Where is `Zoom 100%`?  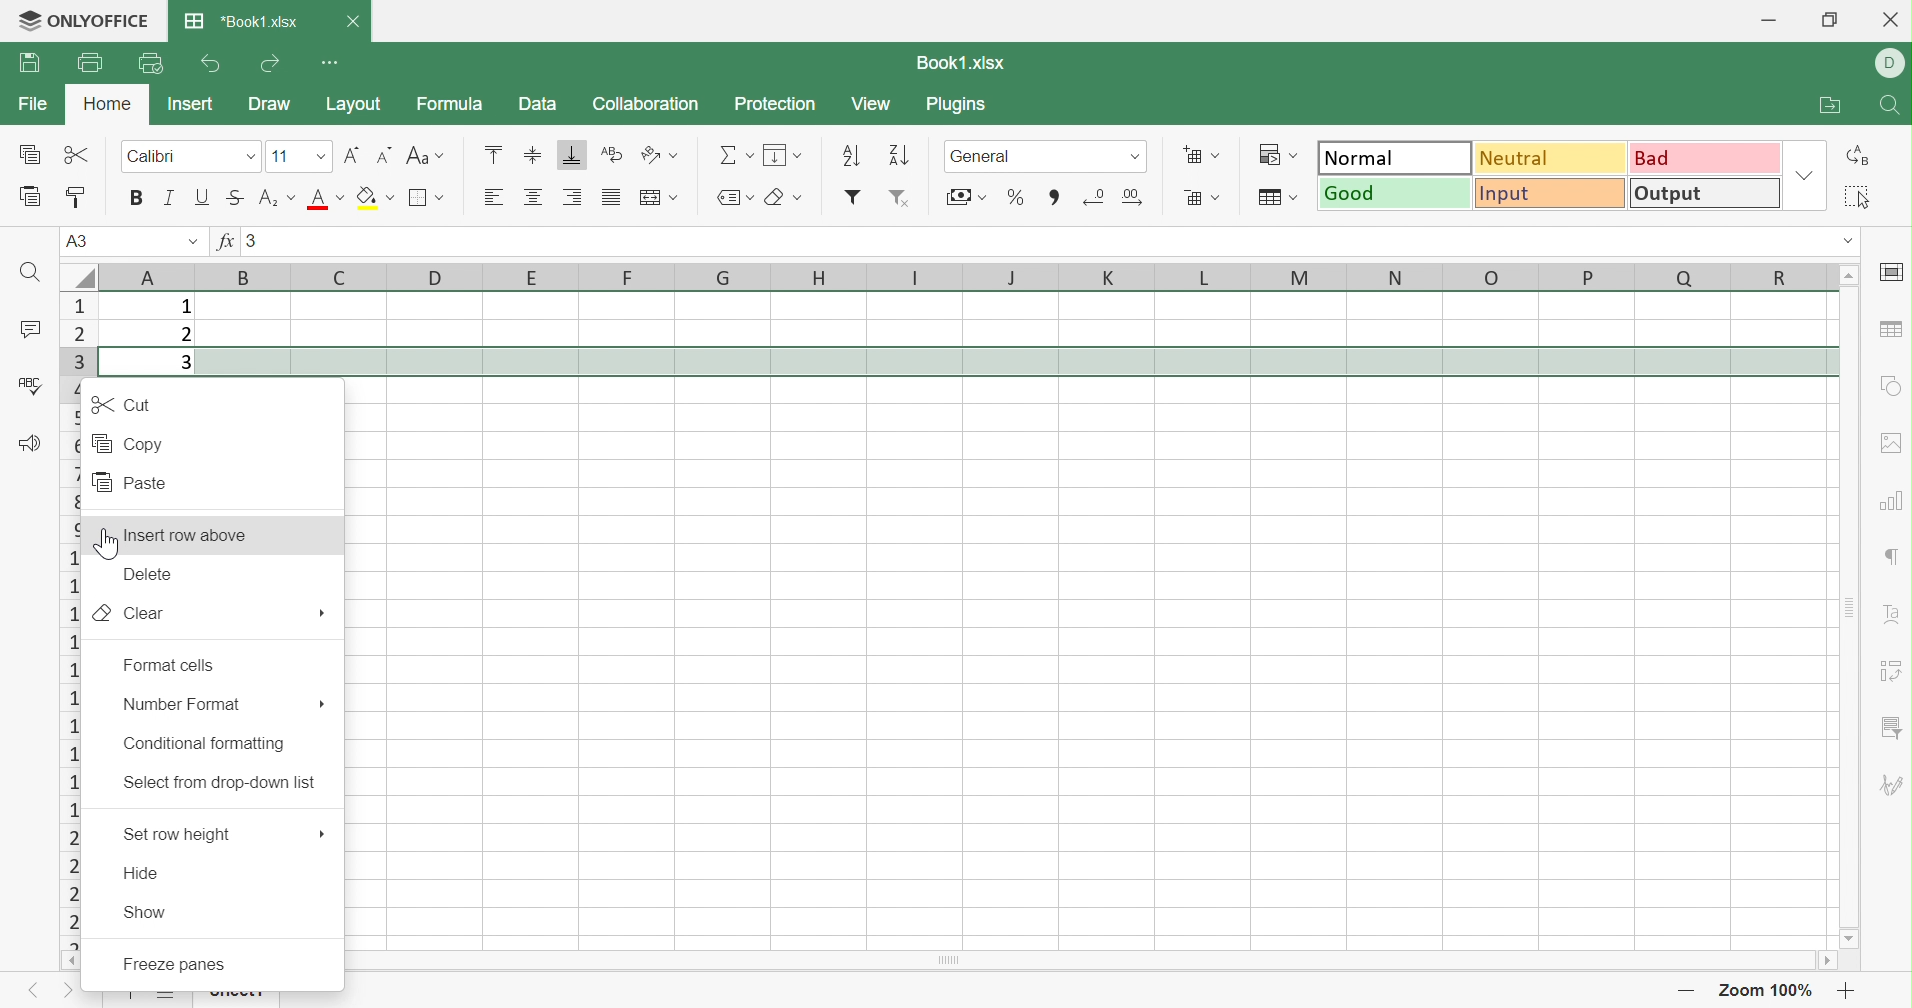 Zoom 100% is located at coordinates (1769, 990).